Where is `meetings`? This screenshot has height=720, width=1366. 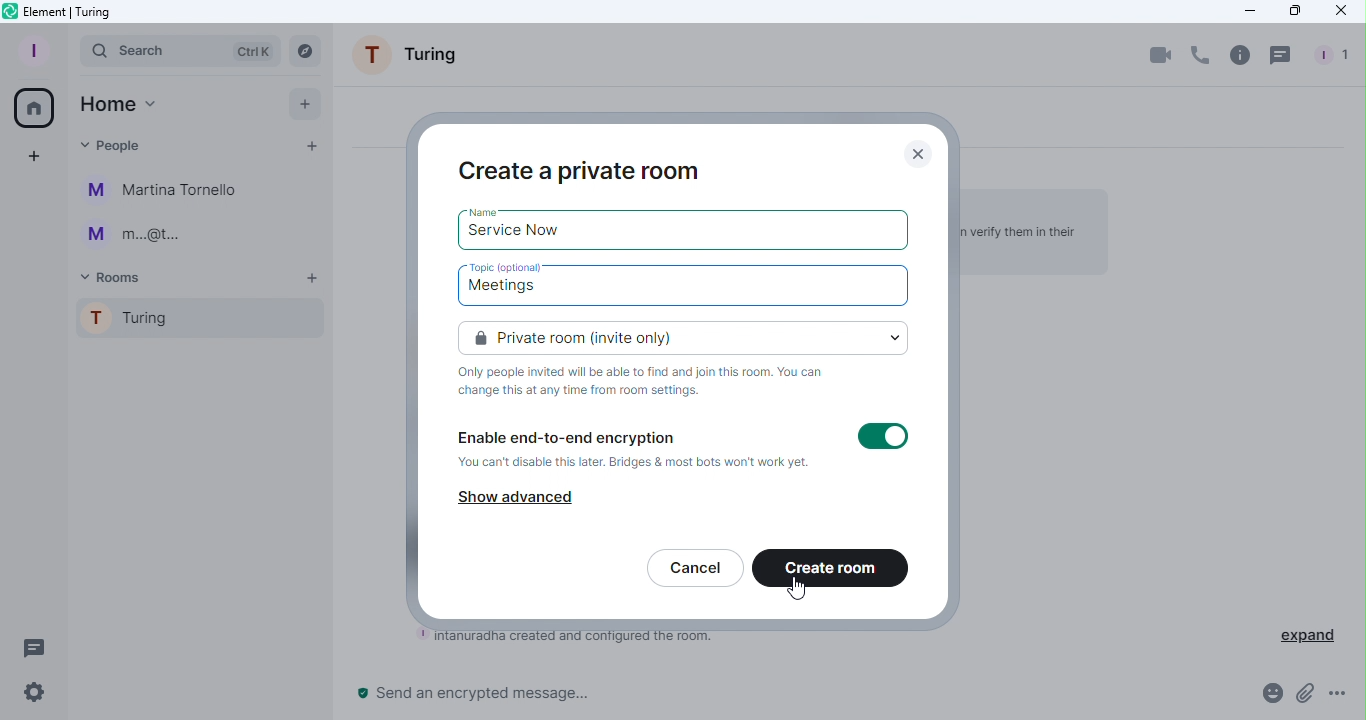 meetings is located at coordinates (511, 291).